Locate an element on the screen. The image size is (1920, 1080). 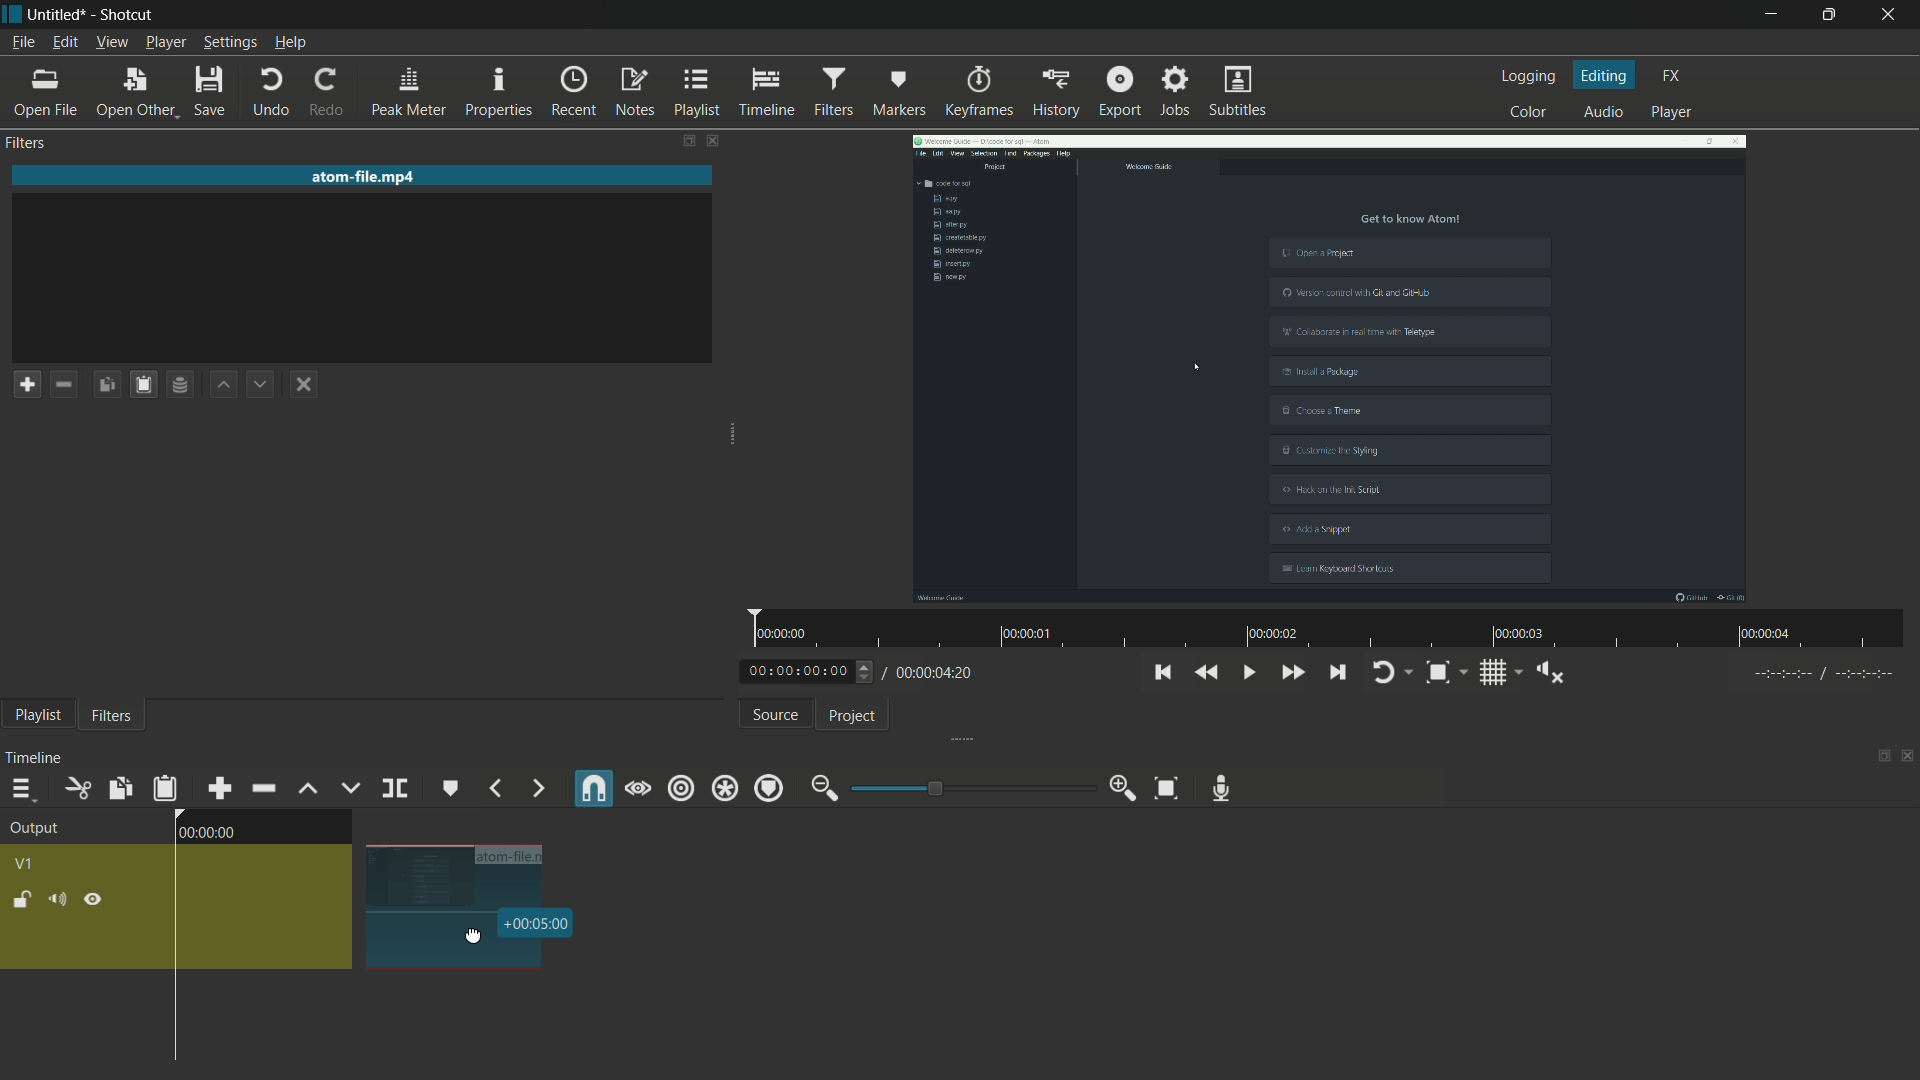
close app is located at coordinates (1892, 15).